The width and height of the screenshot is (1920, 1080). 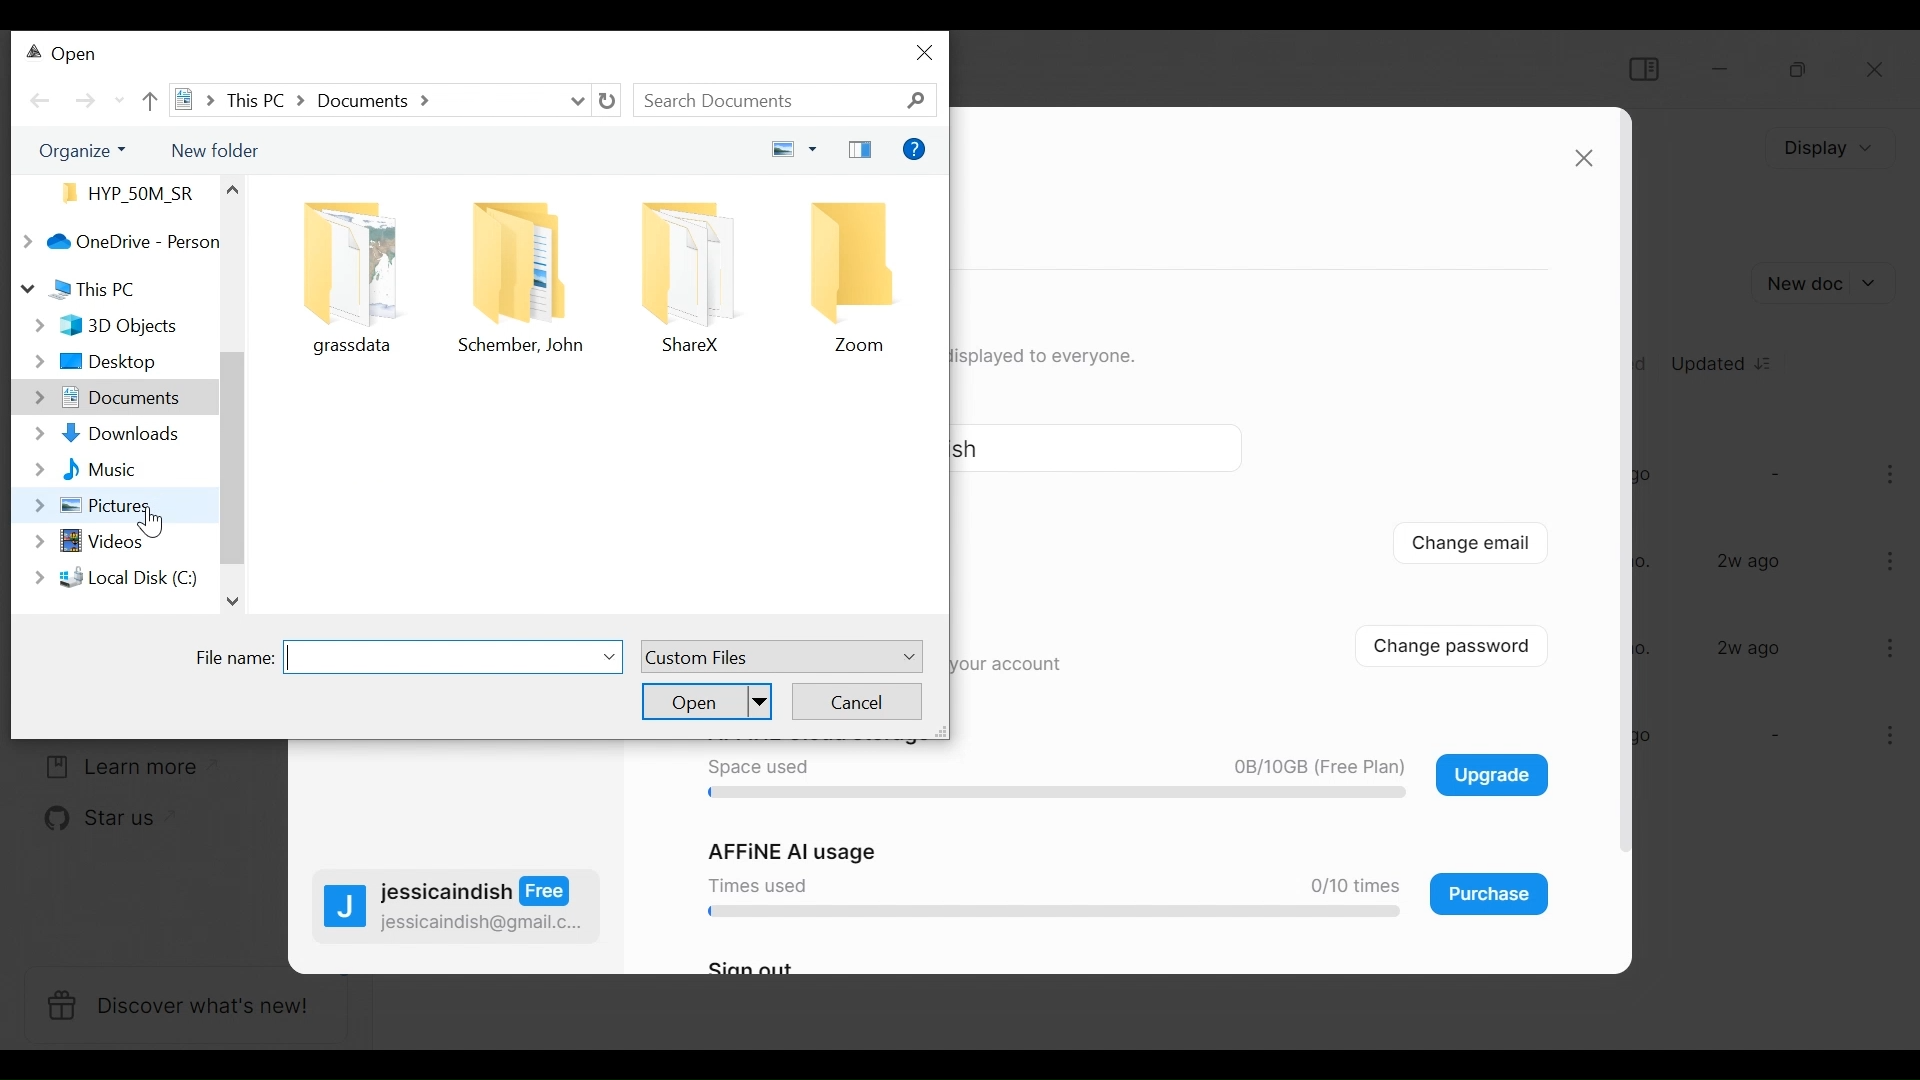 I want to click on Schember, John, so click(x=527, y=347).